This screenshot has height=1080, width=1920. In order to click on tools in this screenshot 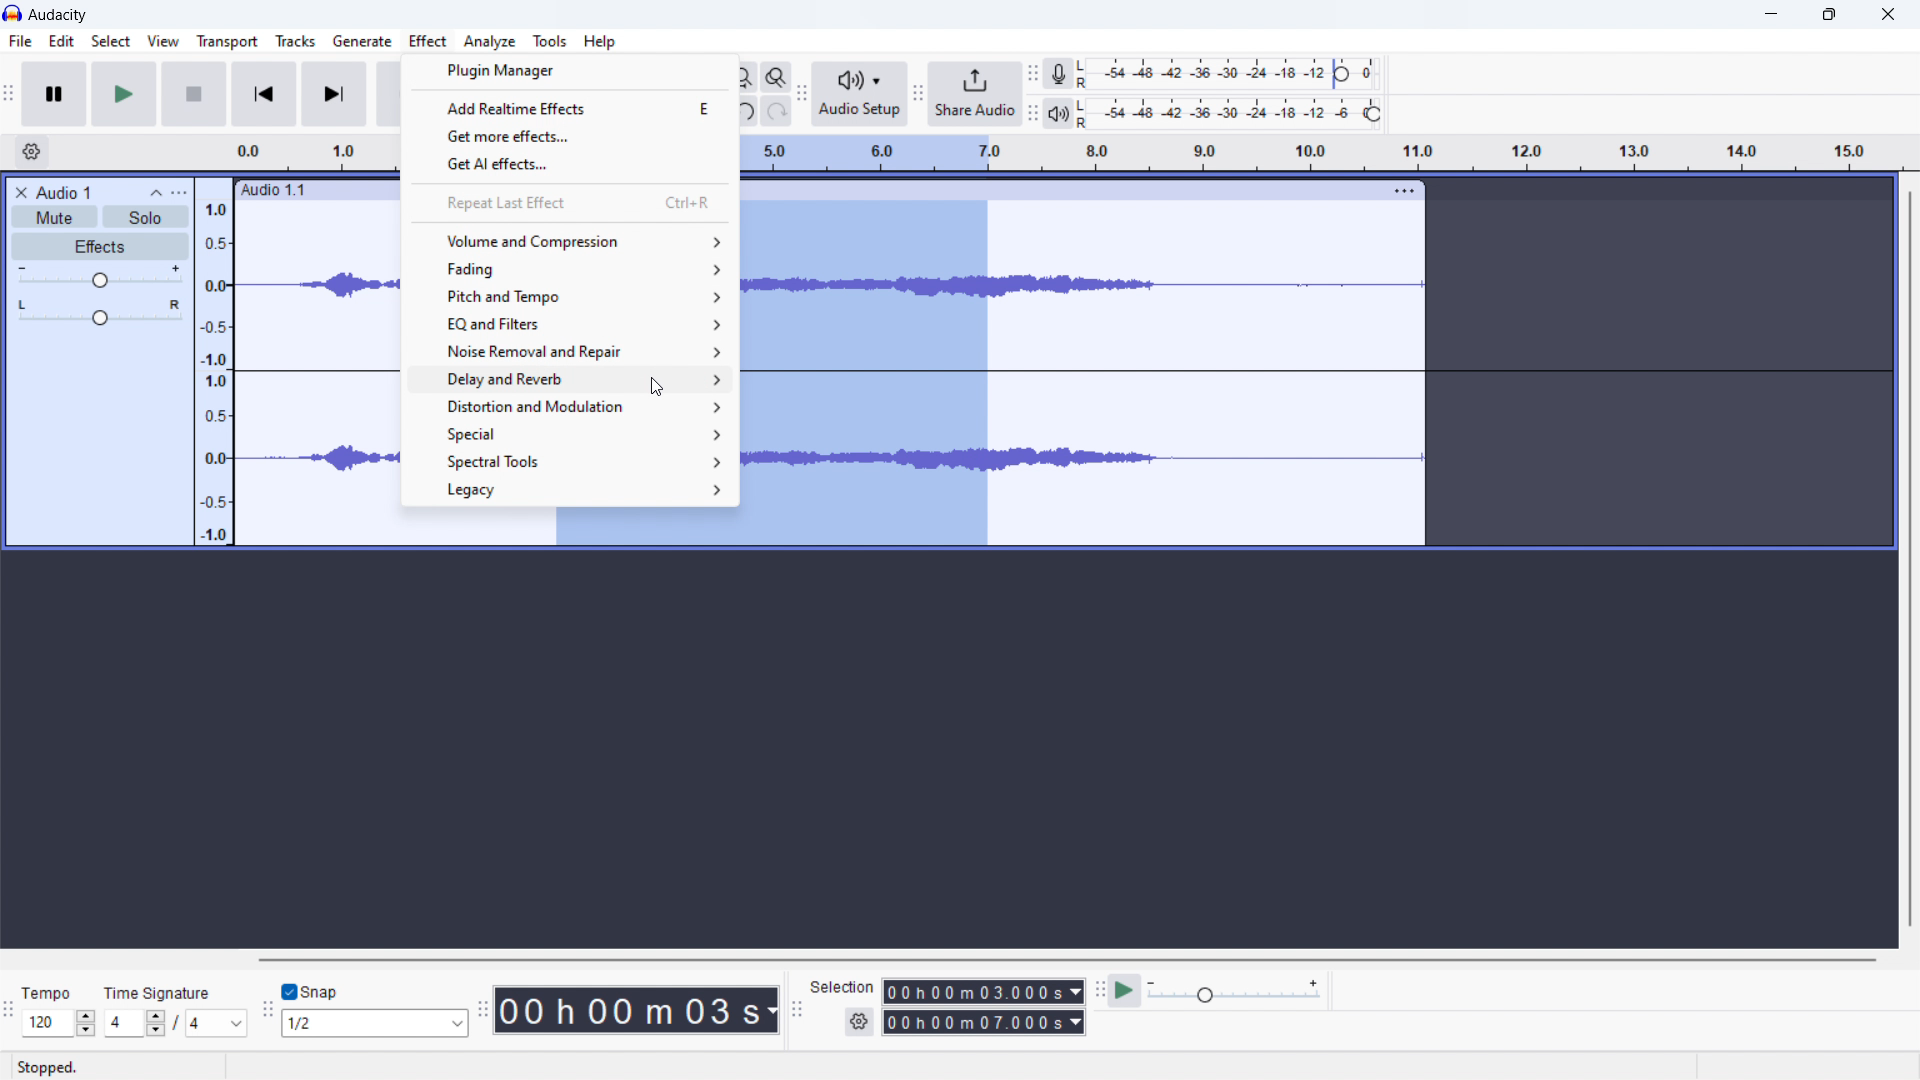, I will do `click(551, 41)`.